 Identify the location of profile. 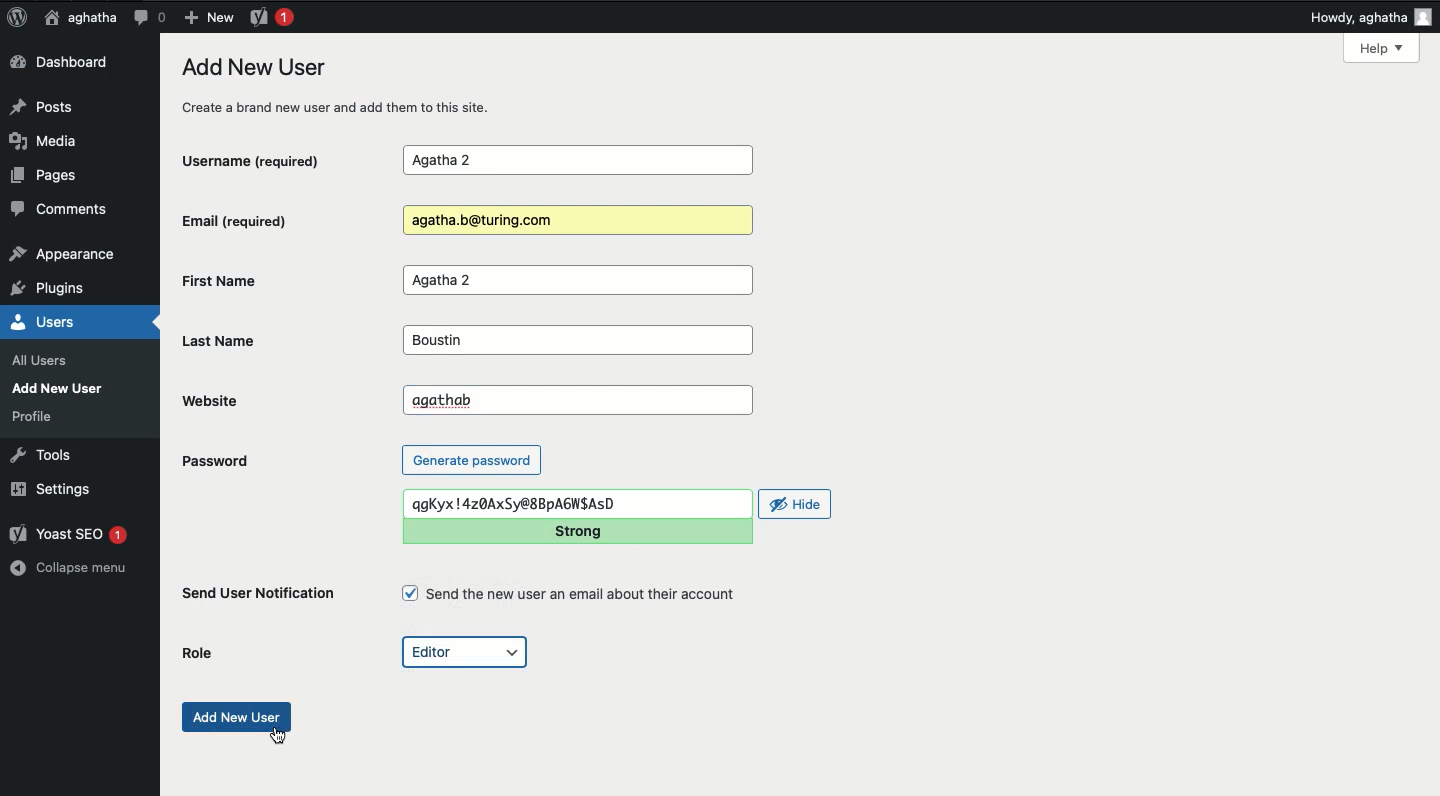
(38, 416).